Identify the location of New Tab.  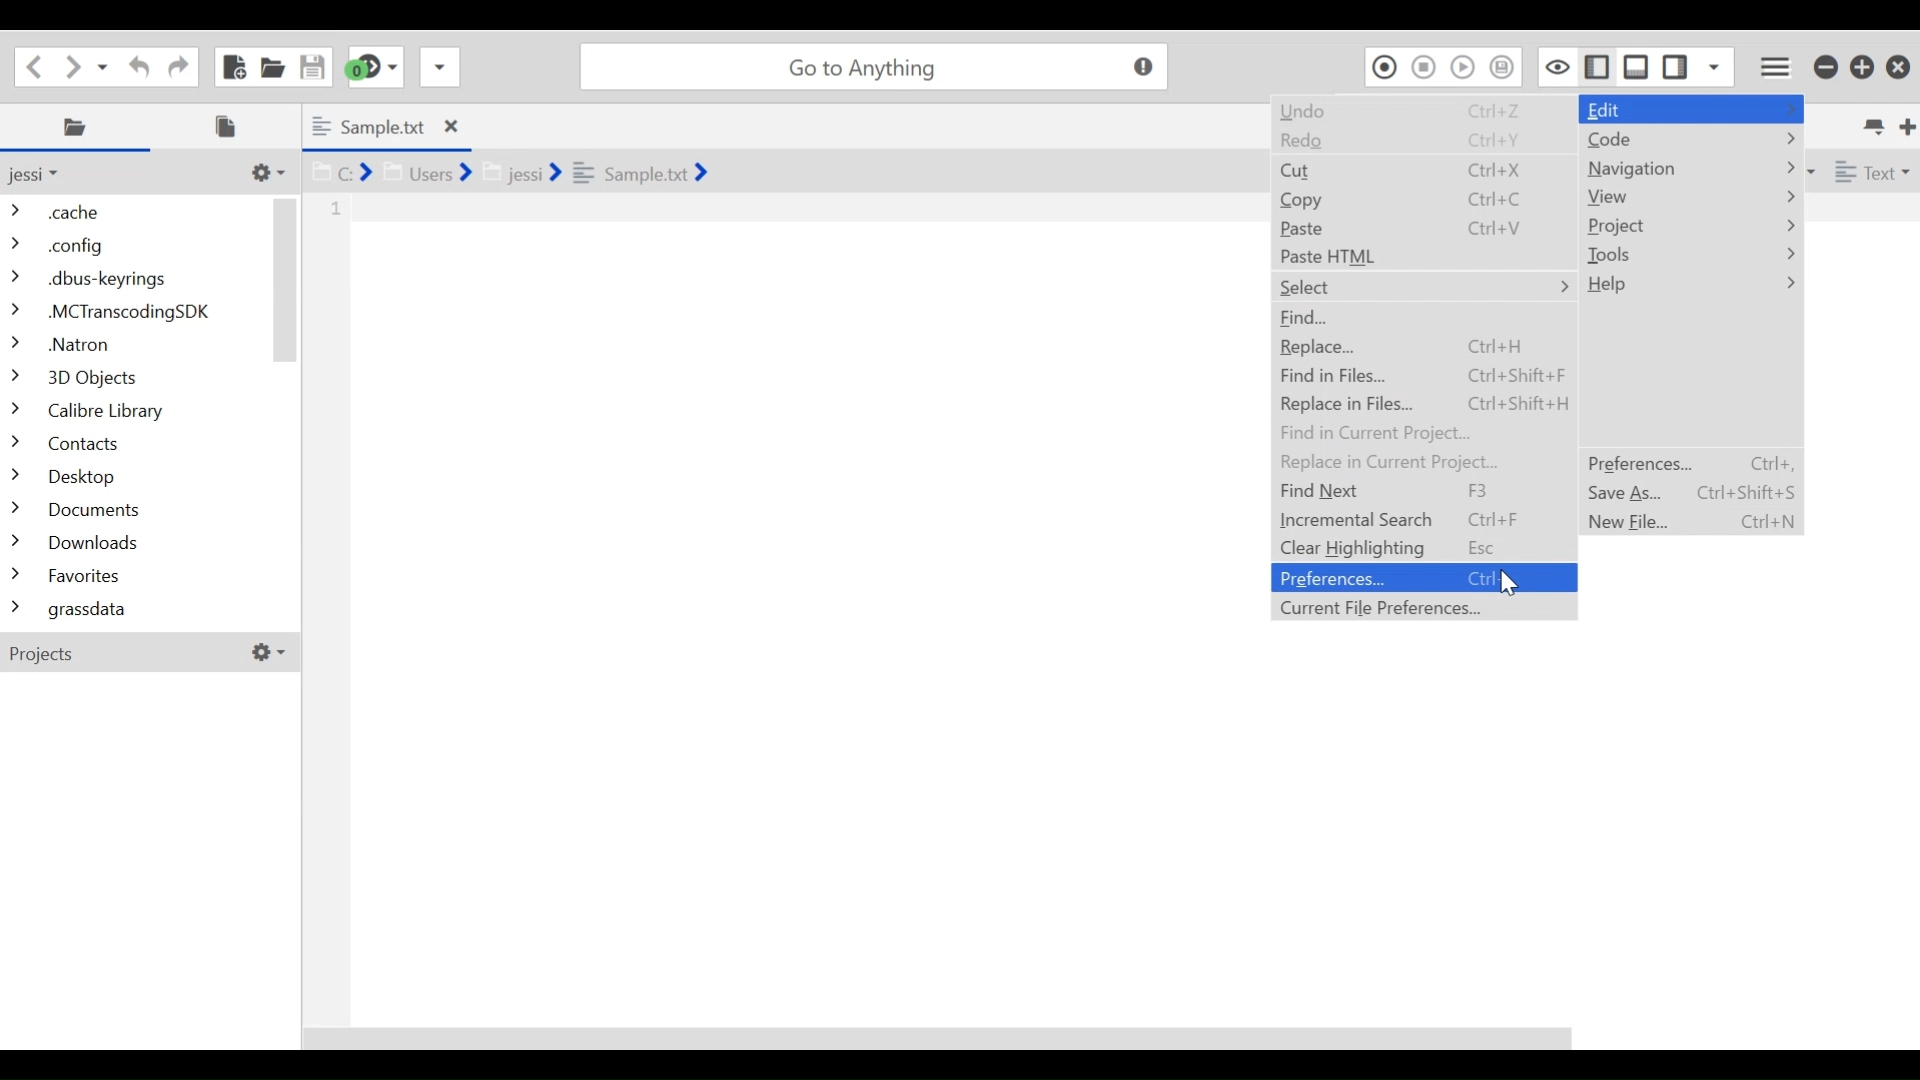
(1904, 124).